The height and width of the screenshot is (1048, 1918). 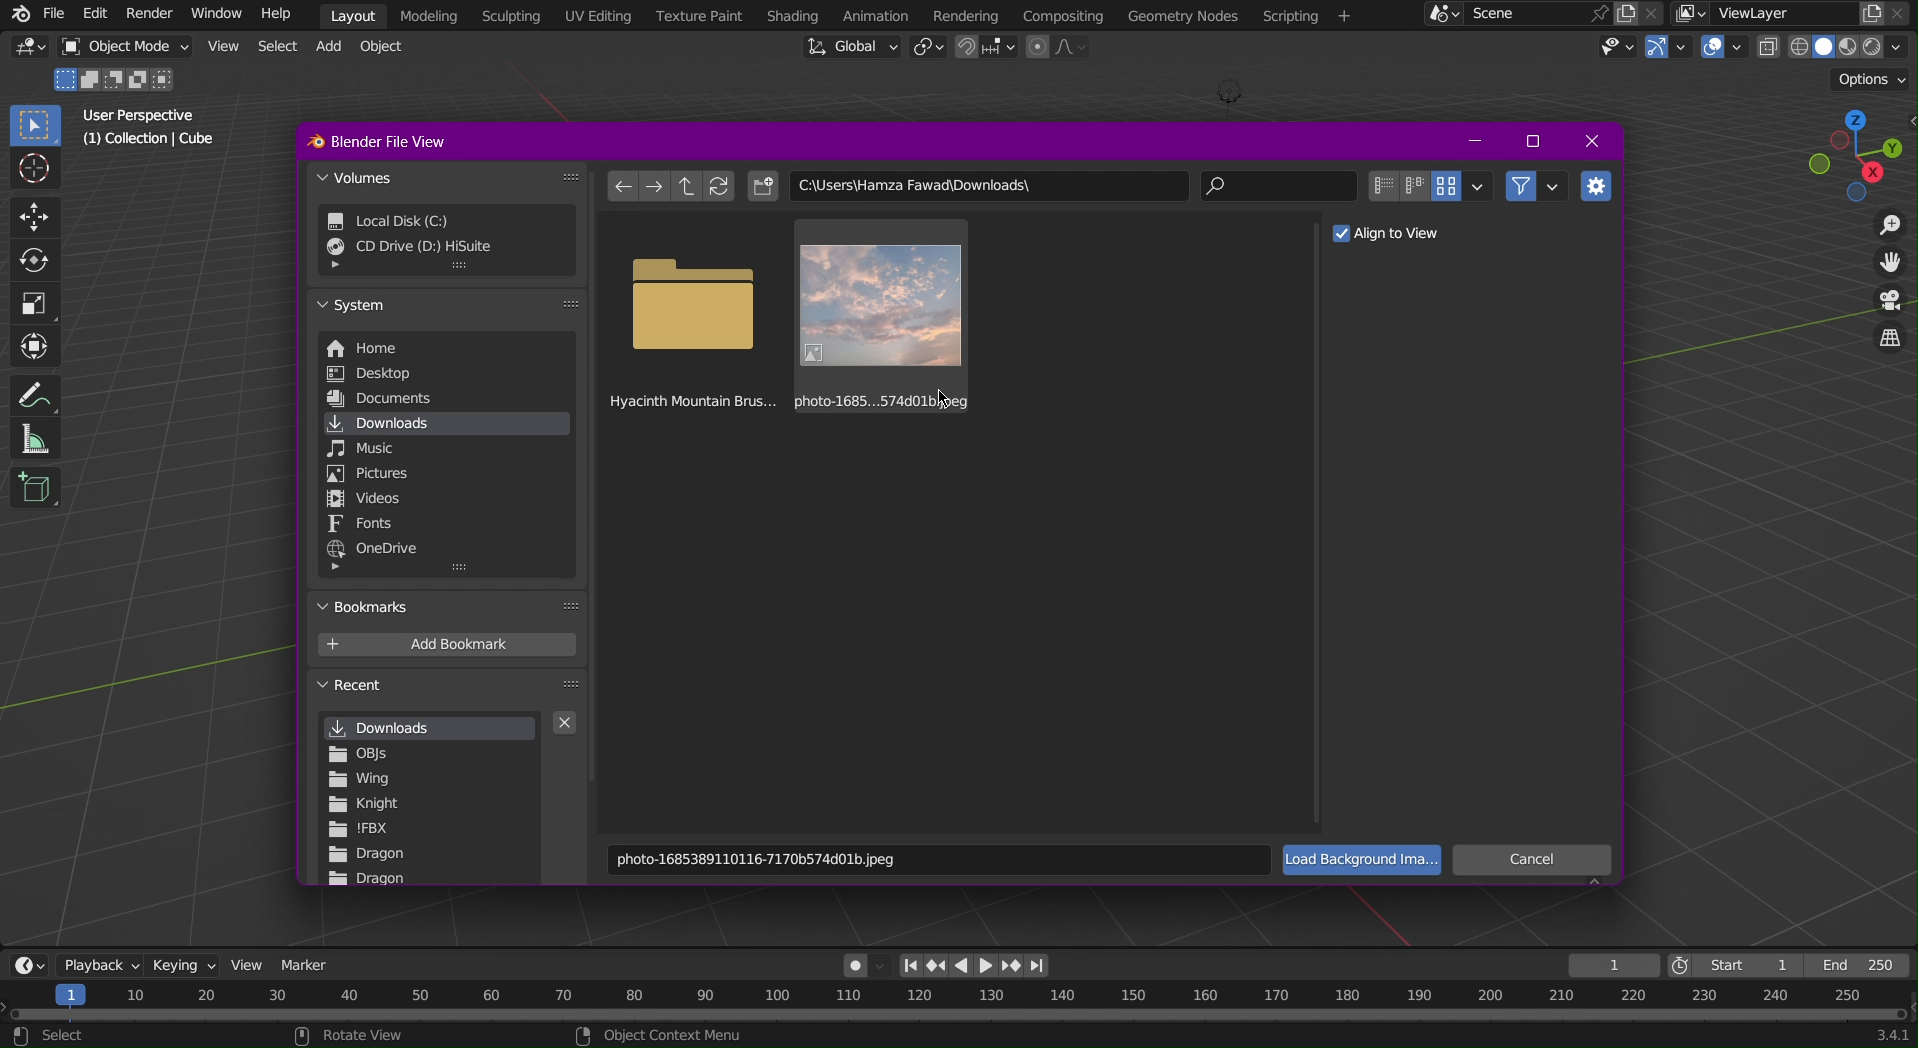 I want to click on End 250, so click(x=1863, y=961).